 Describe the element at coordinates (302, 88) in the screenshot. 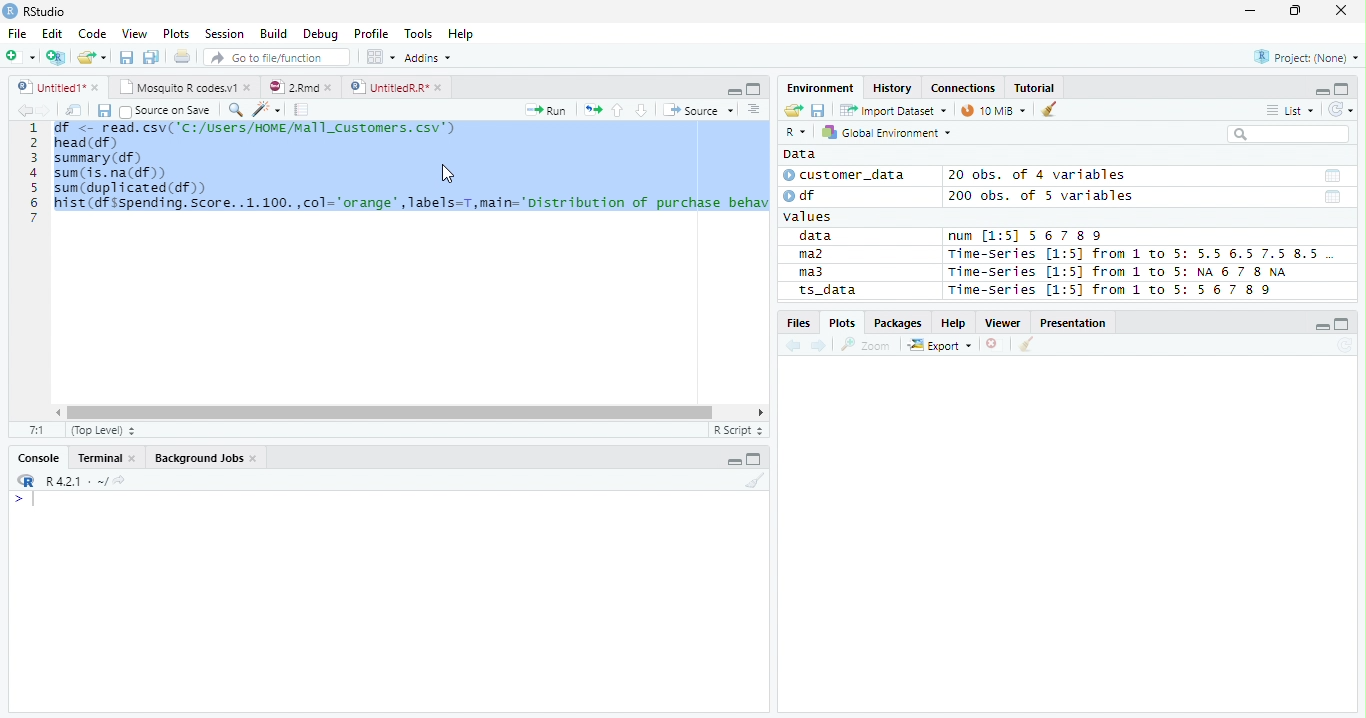

I see `2.Rmd` at that location.